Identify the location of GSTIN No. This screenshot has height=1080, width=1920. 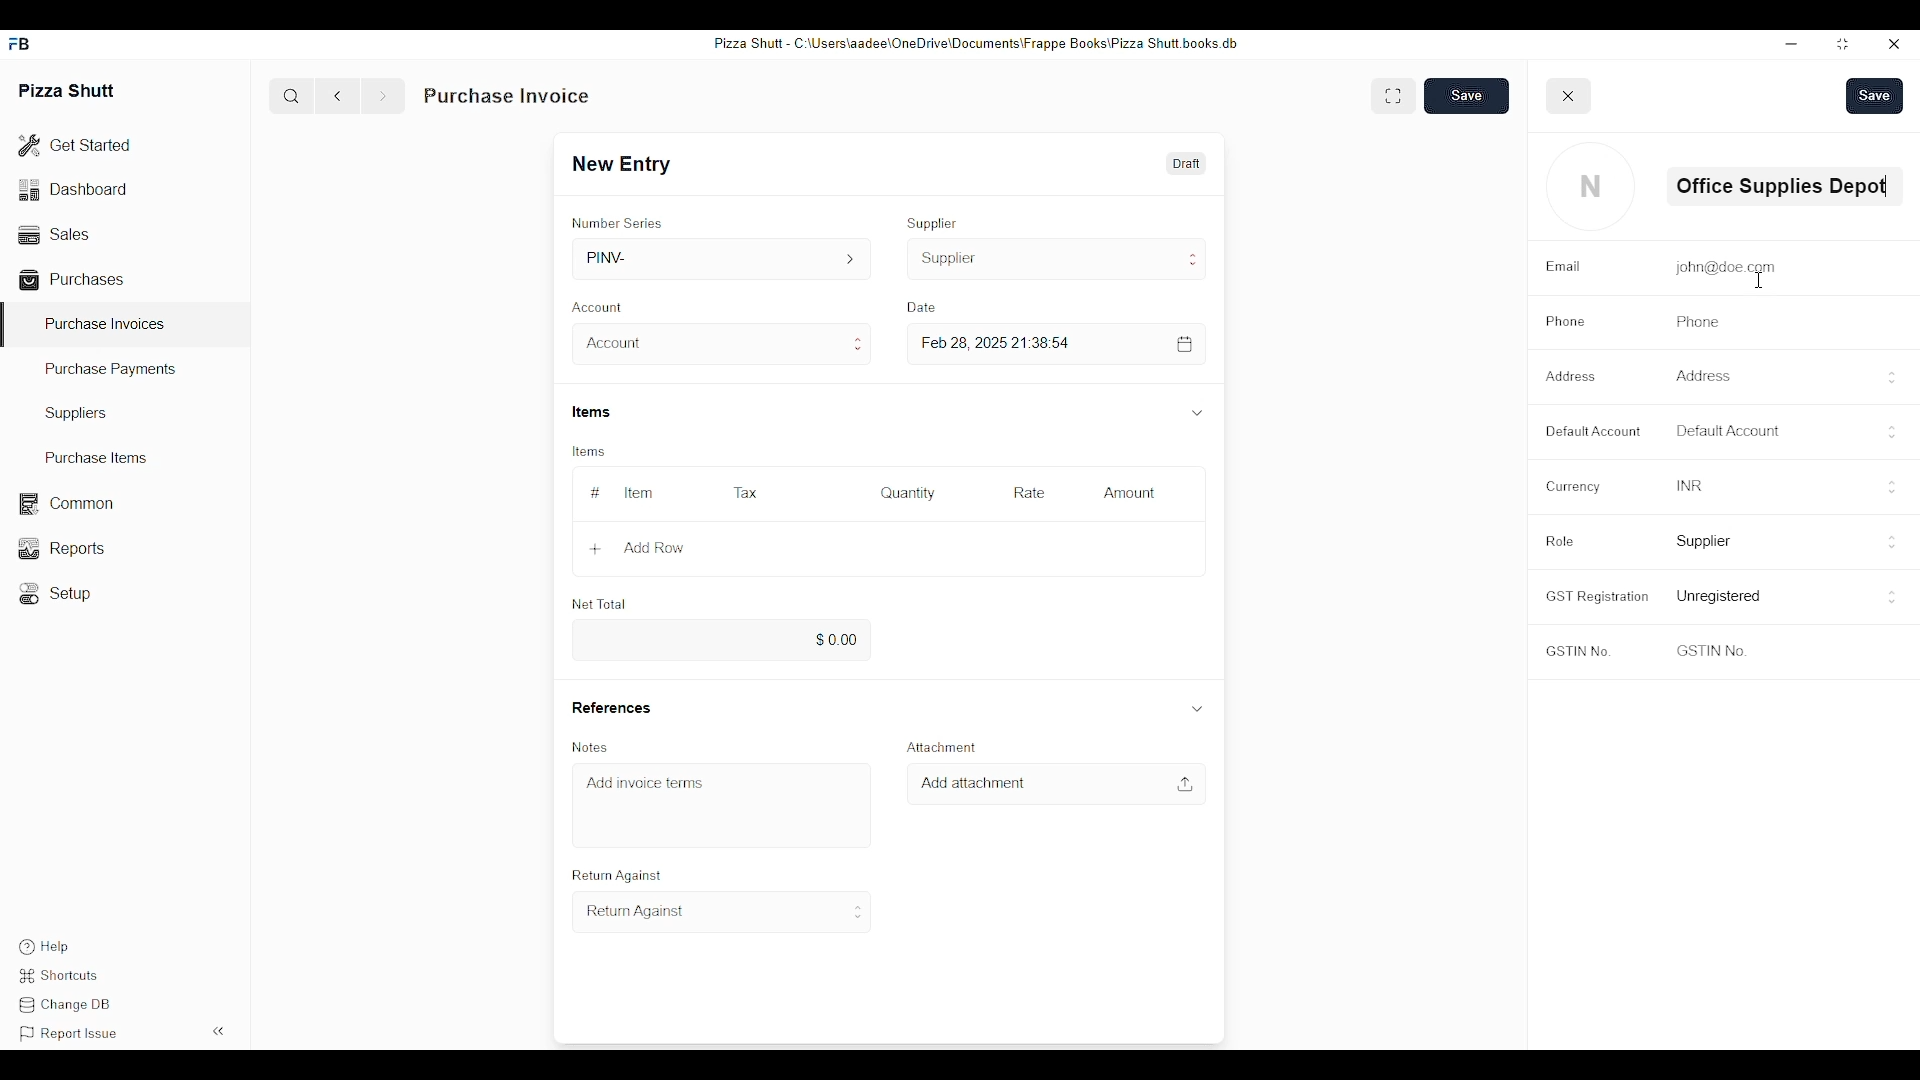
(1709, 650).